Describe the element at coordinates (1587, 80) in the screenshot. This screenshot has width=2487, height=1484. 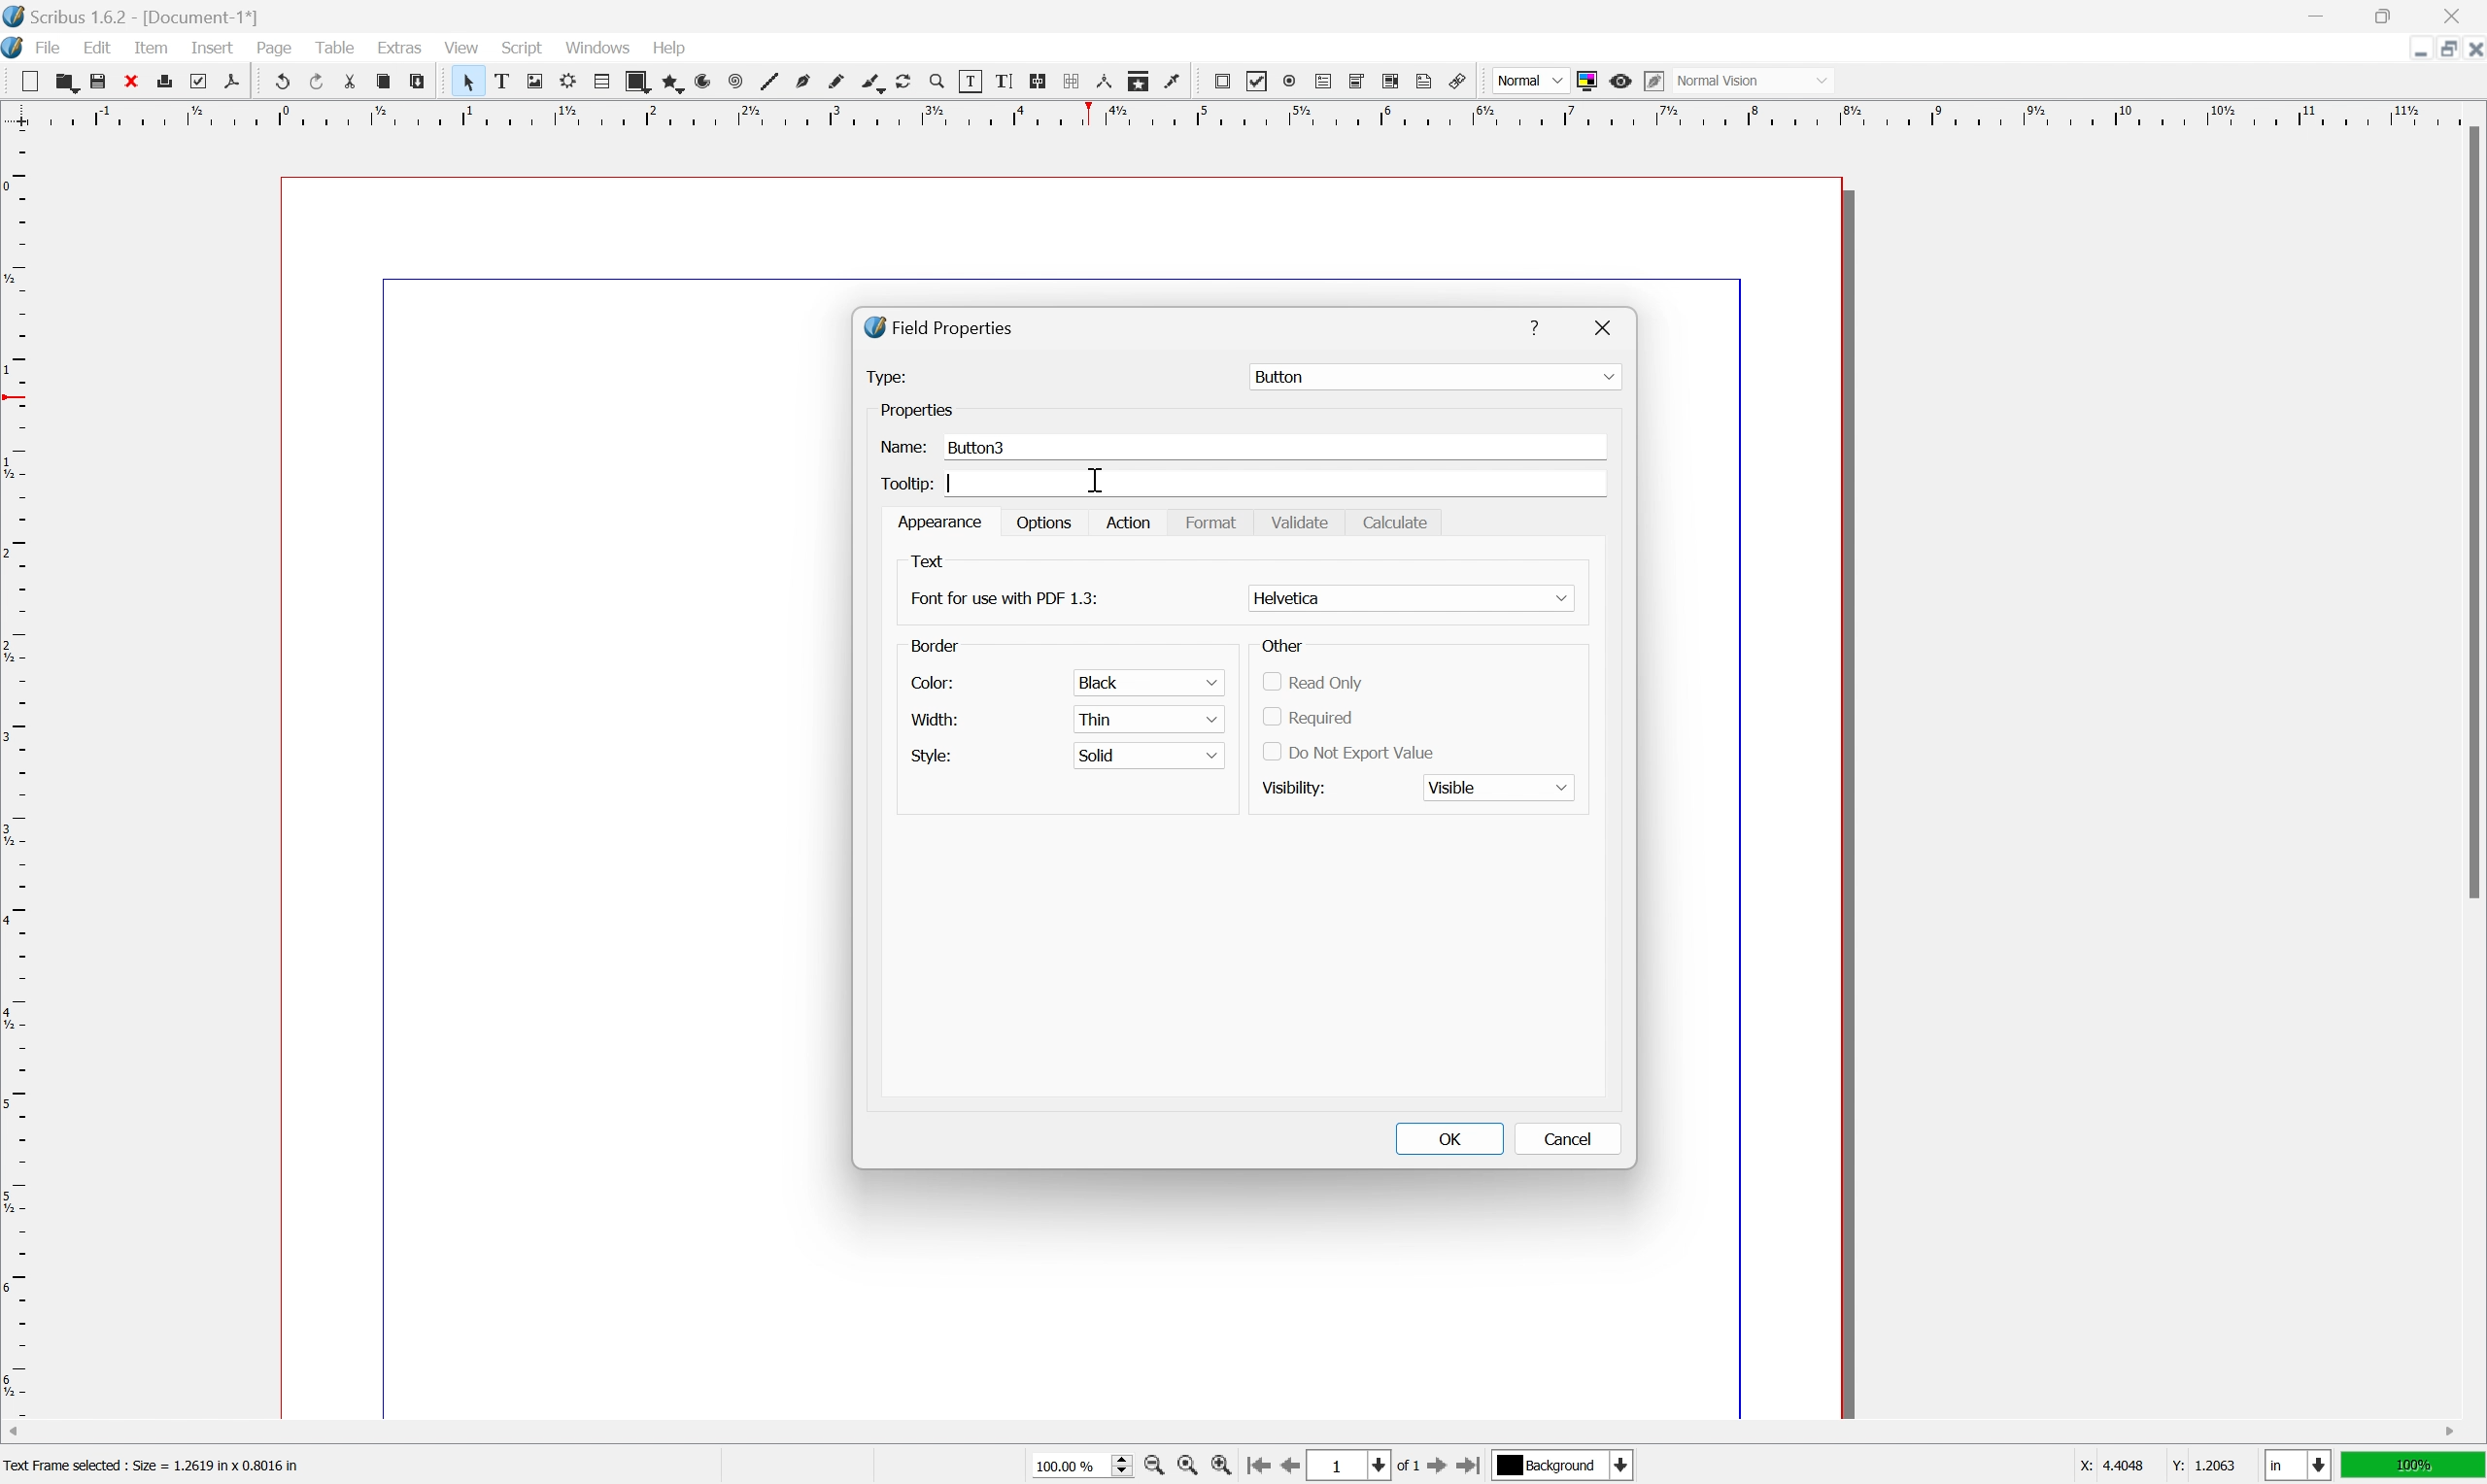
I see `toggle color management system` at that location.